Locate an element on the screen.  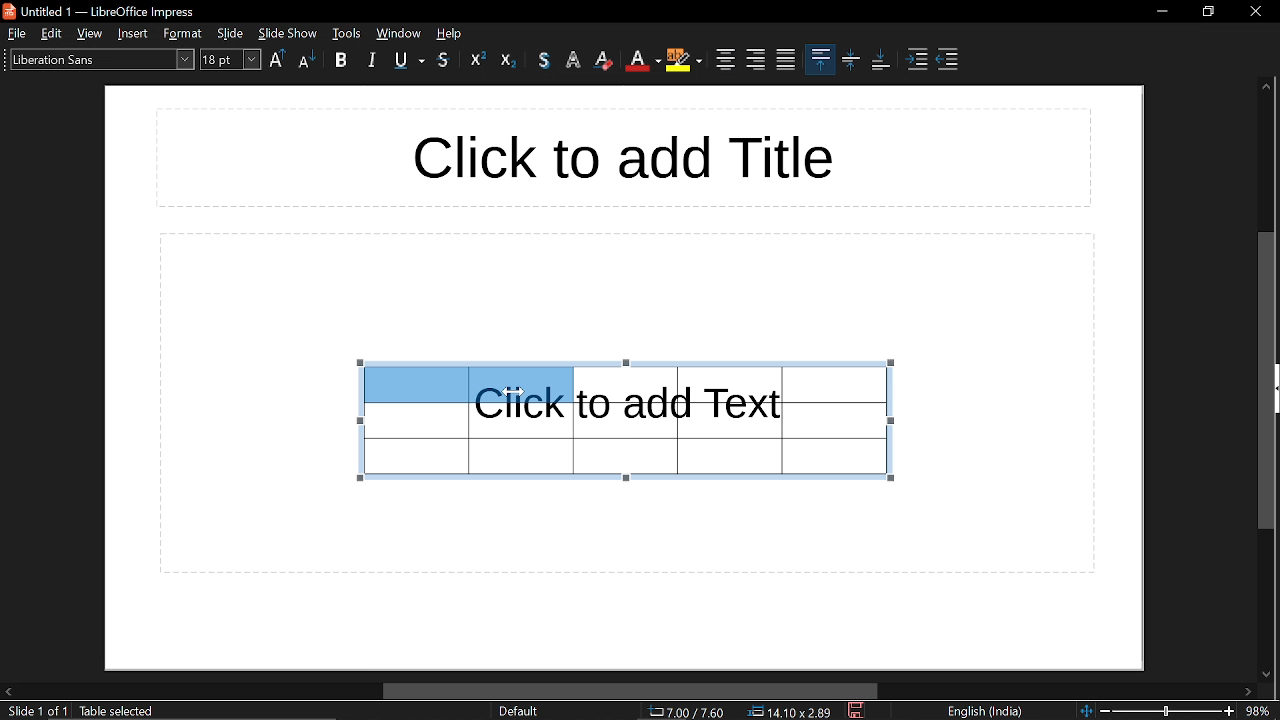
file is located at coordinates (15, 33).